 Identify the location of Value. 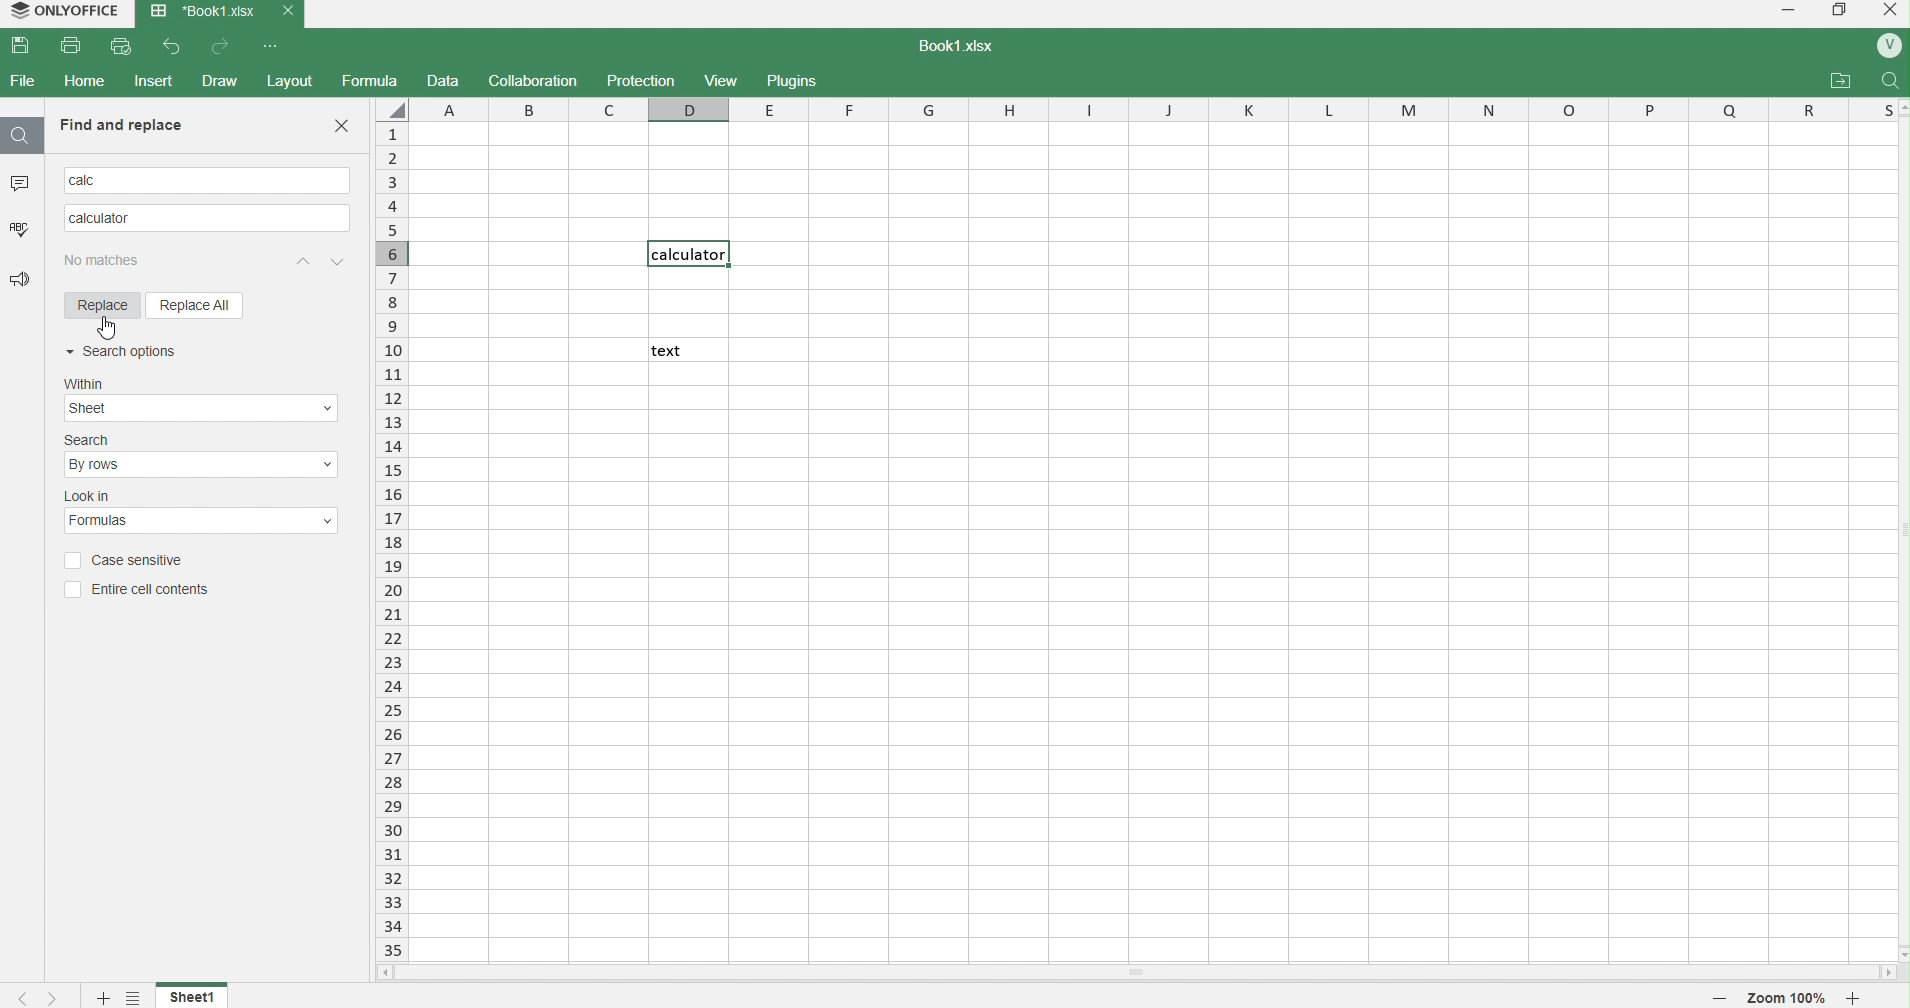
(229, 636).